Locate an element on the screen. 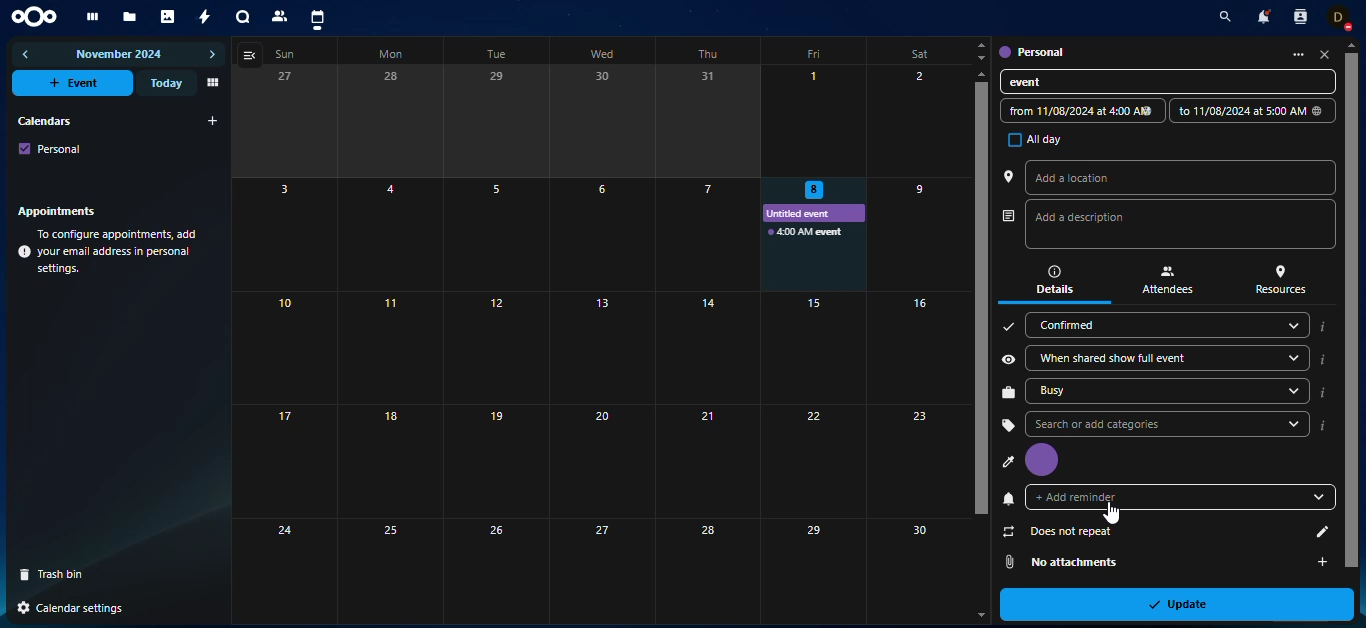 Image resolution: width=1366 pixels, height=628 pixels. 25 is located at coordinates (389, 568).